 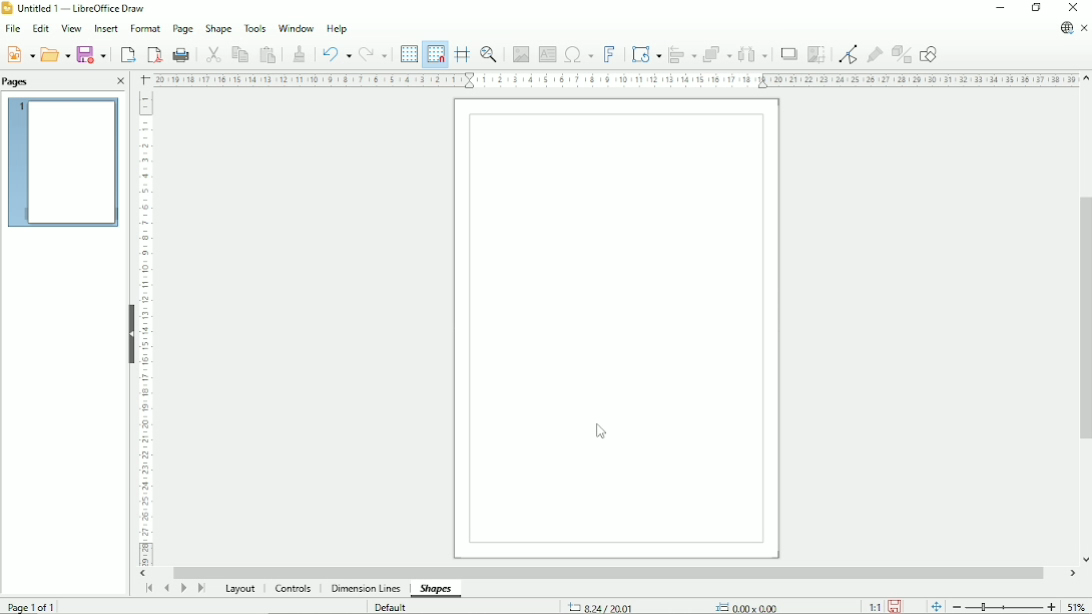 I want to click on Page, so click(x=182, y=29).